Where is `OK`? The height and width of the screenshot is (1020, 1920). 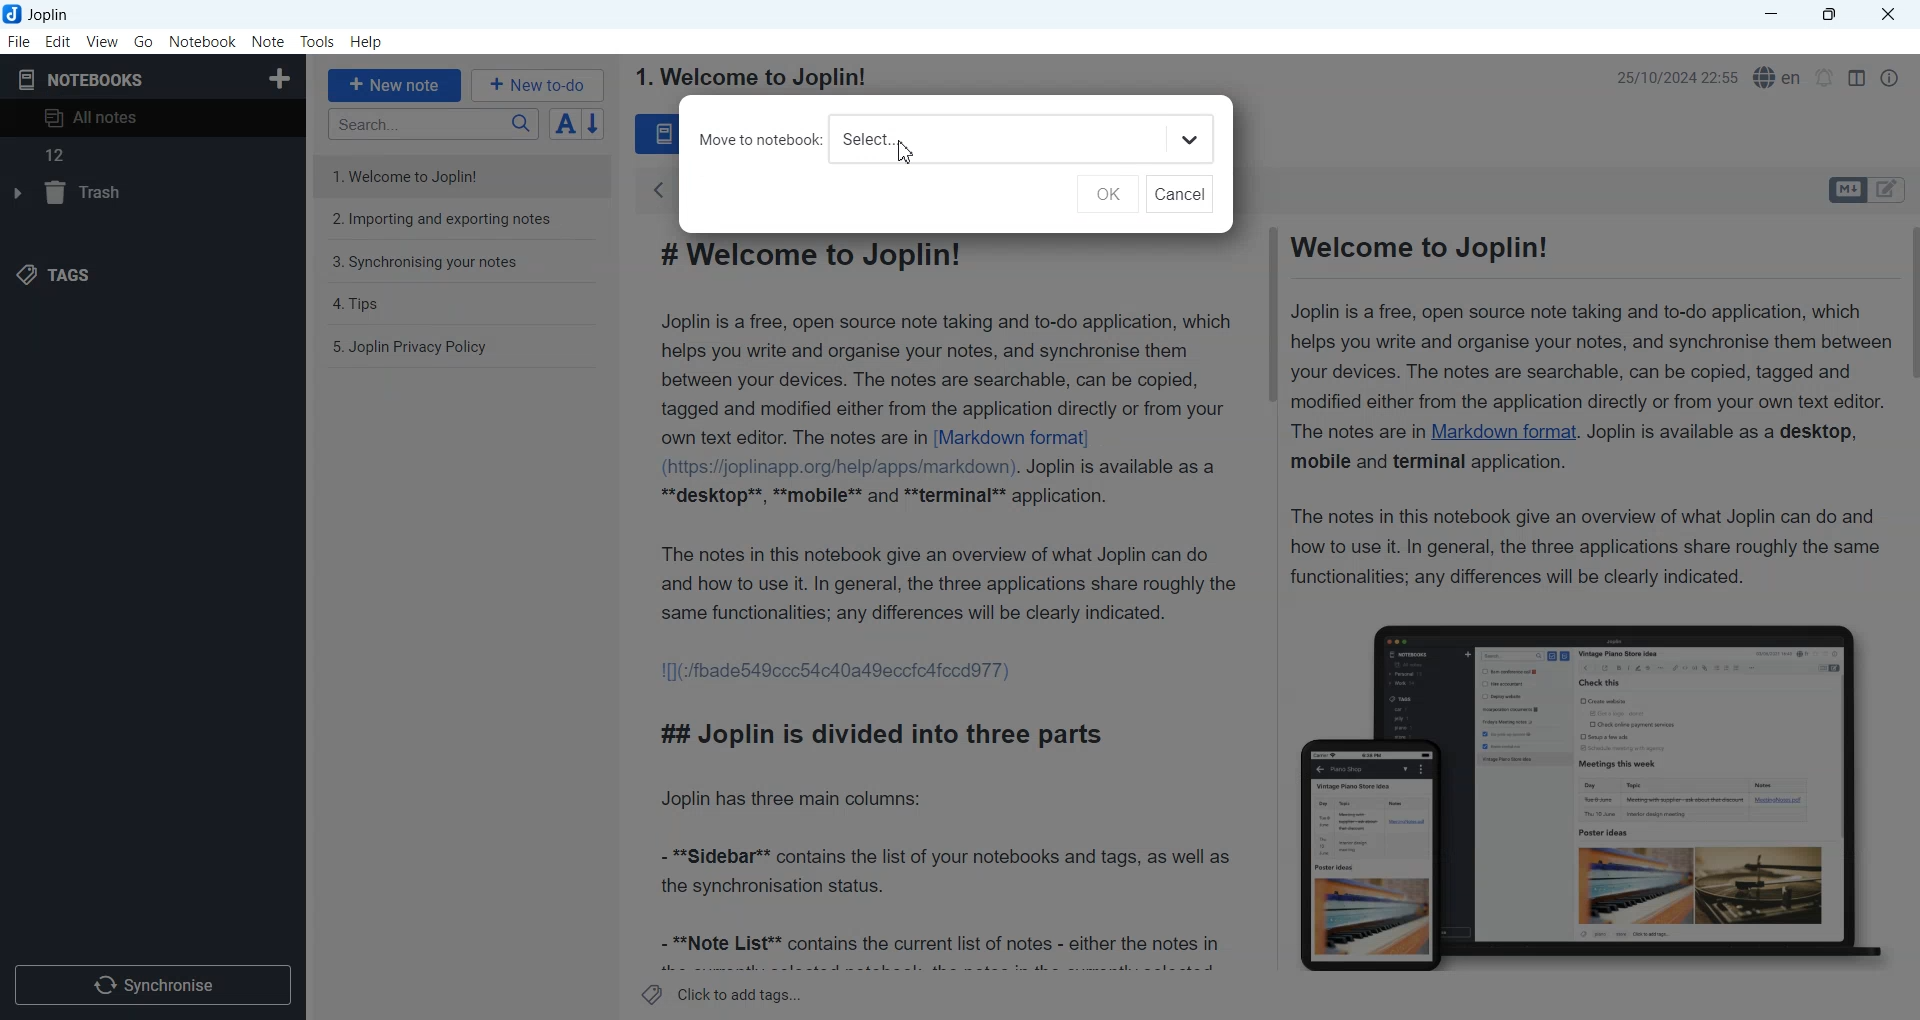
OK is located at coordinates (1106, 194).